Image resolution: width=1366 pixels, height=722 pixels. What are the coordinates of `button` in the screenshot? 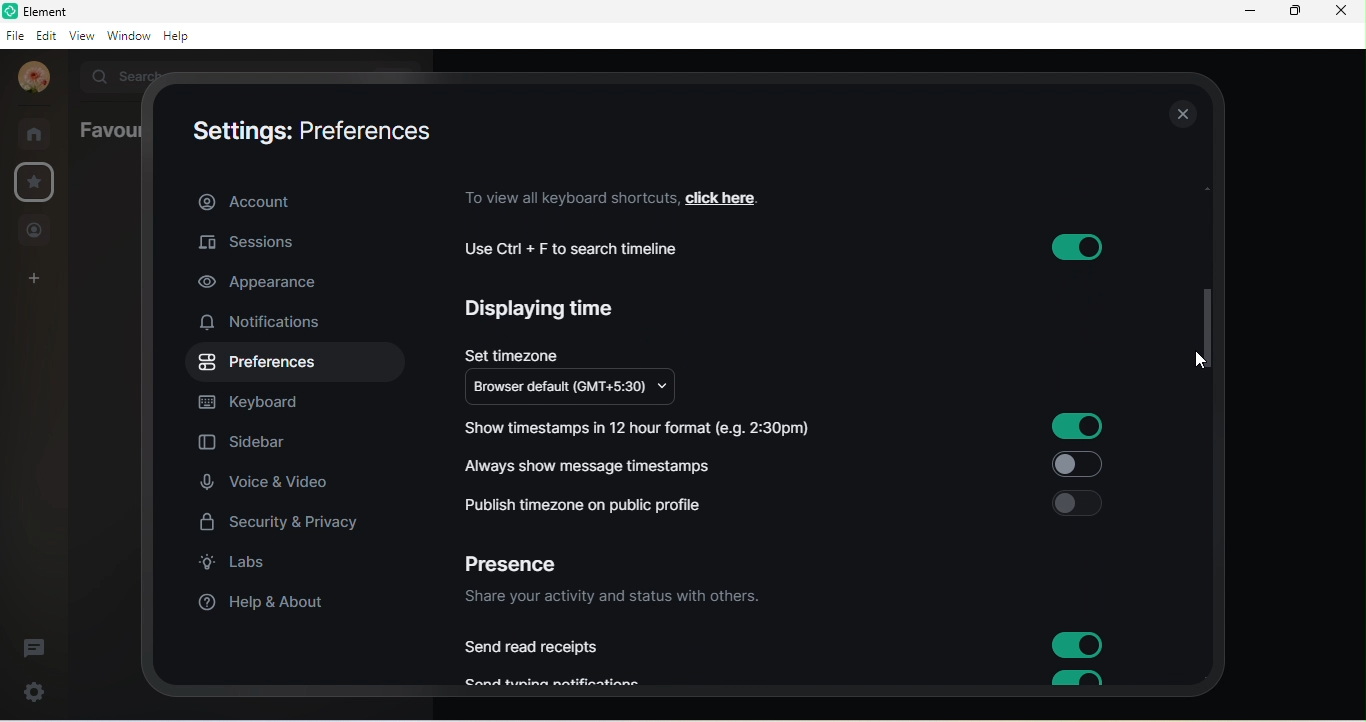 It's located at (1078, 646).